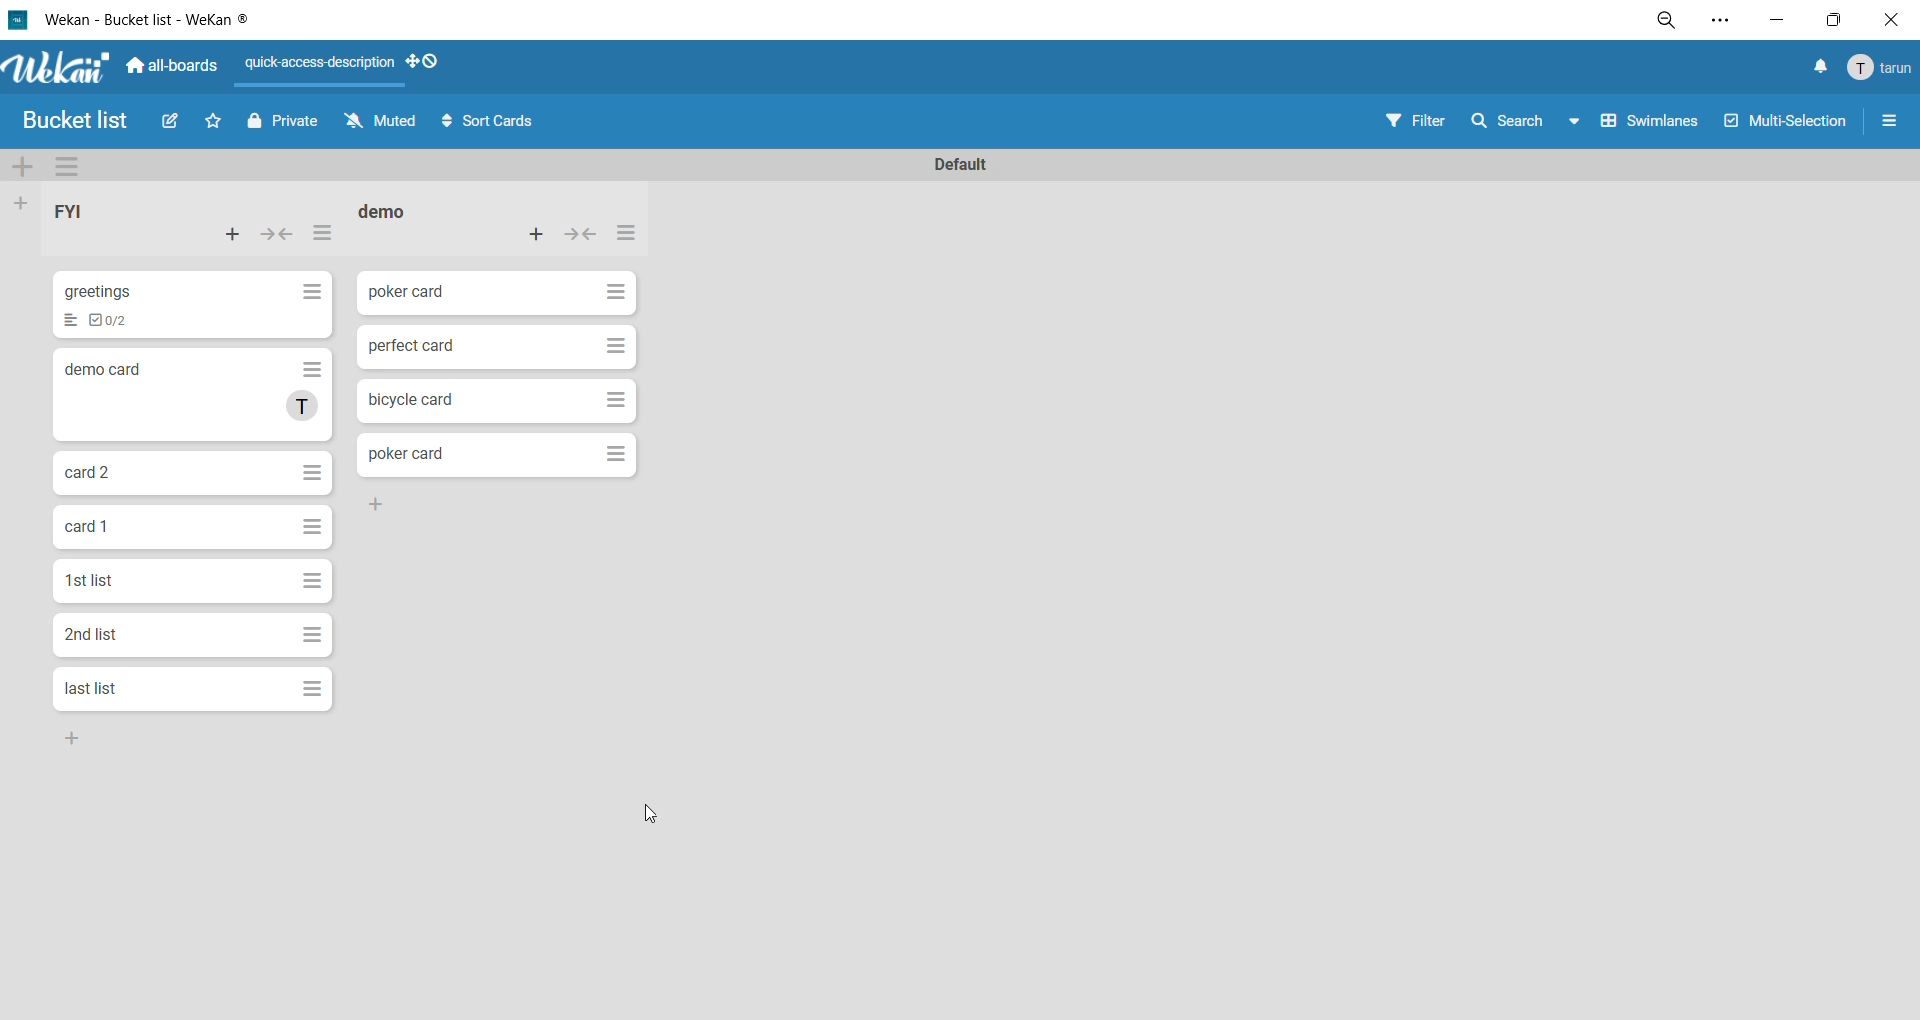  What do you see at coordinates (68, 321) in the screenshot?
I see `List` at bounding box center [68, 321].